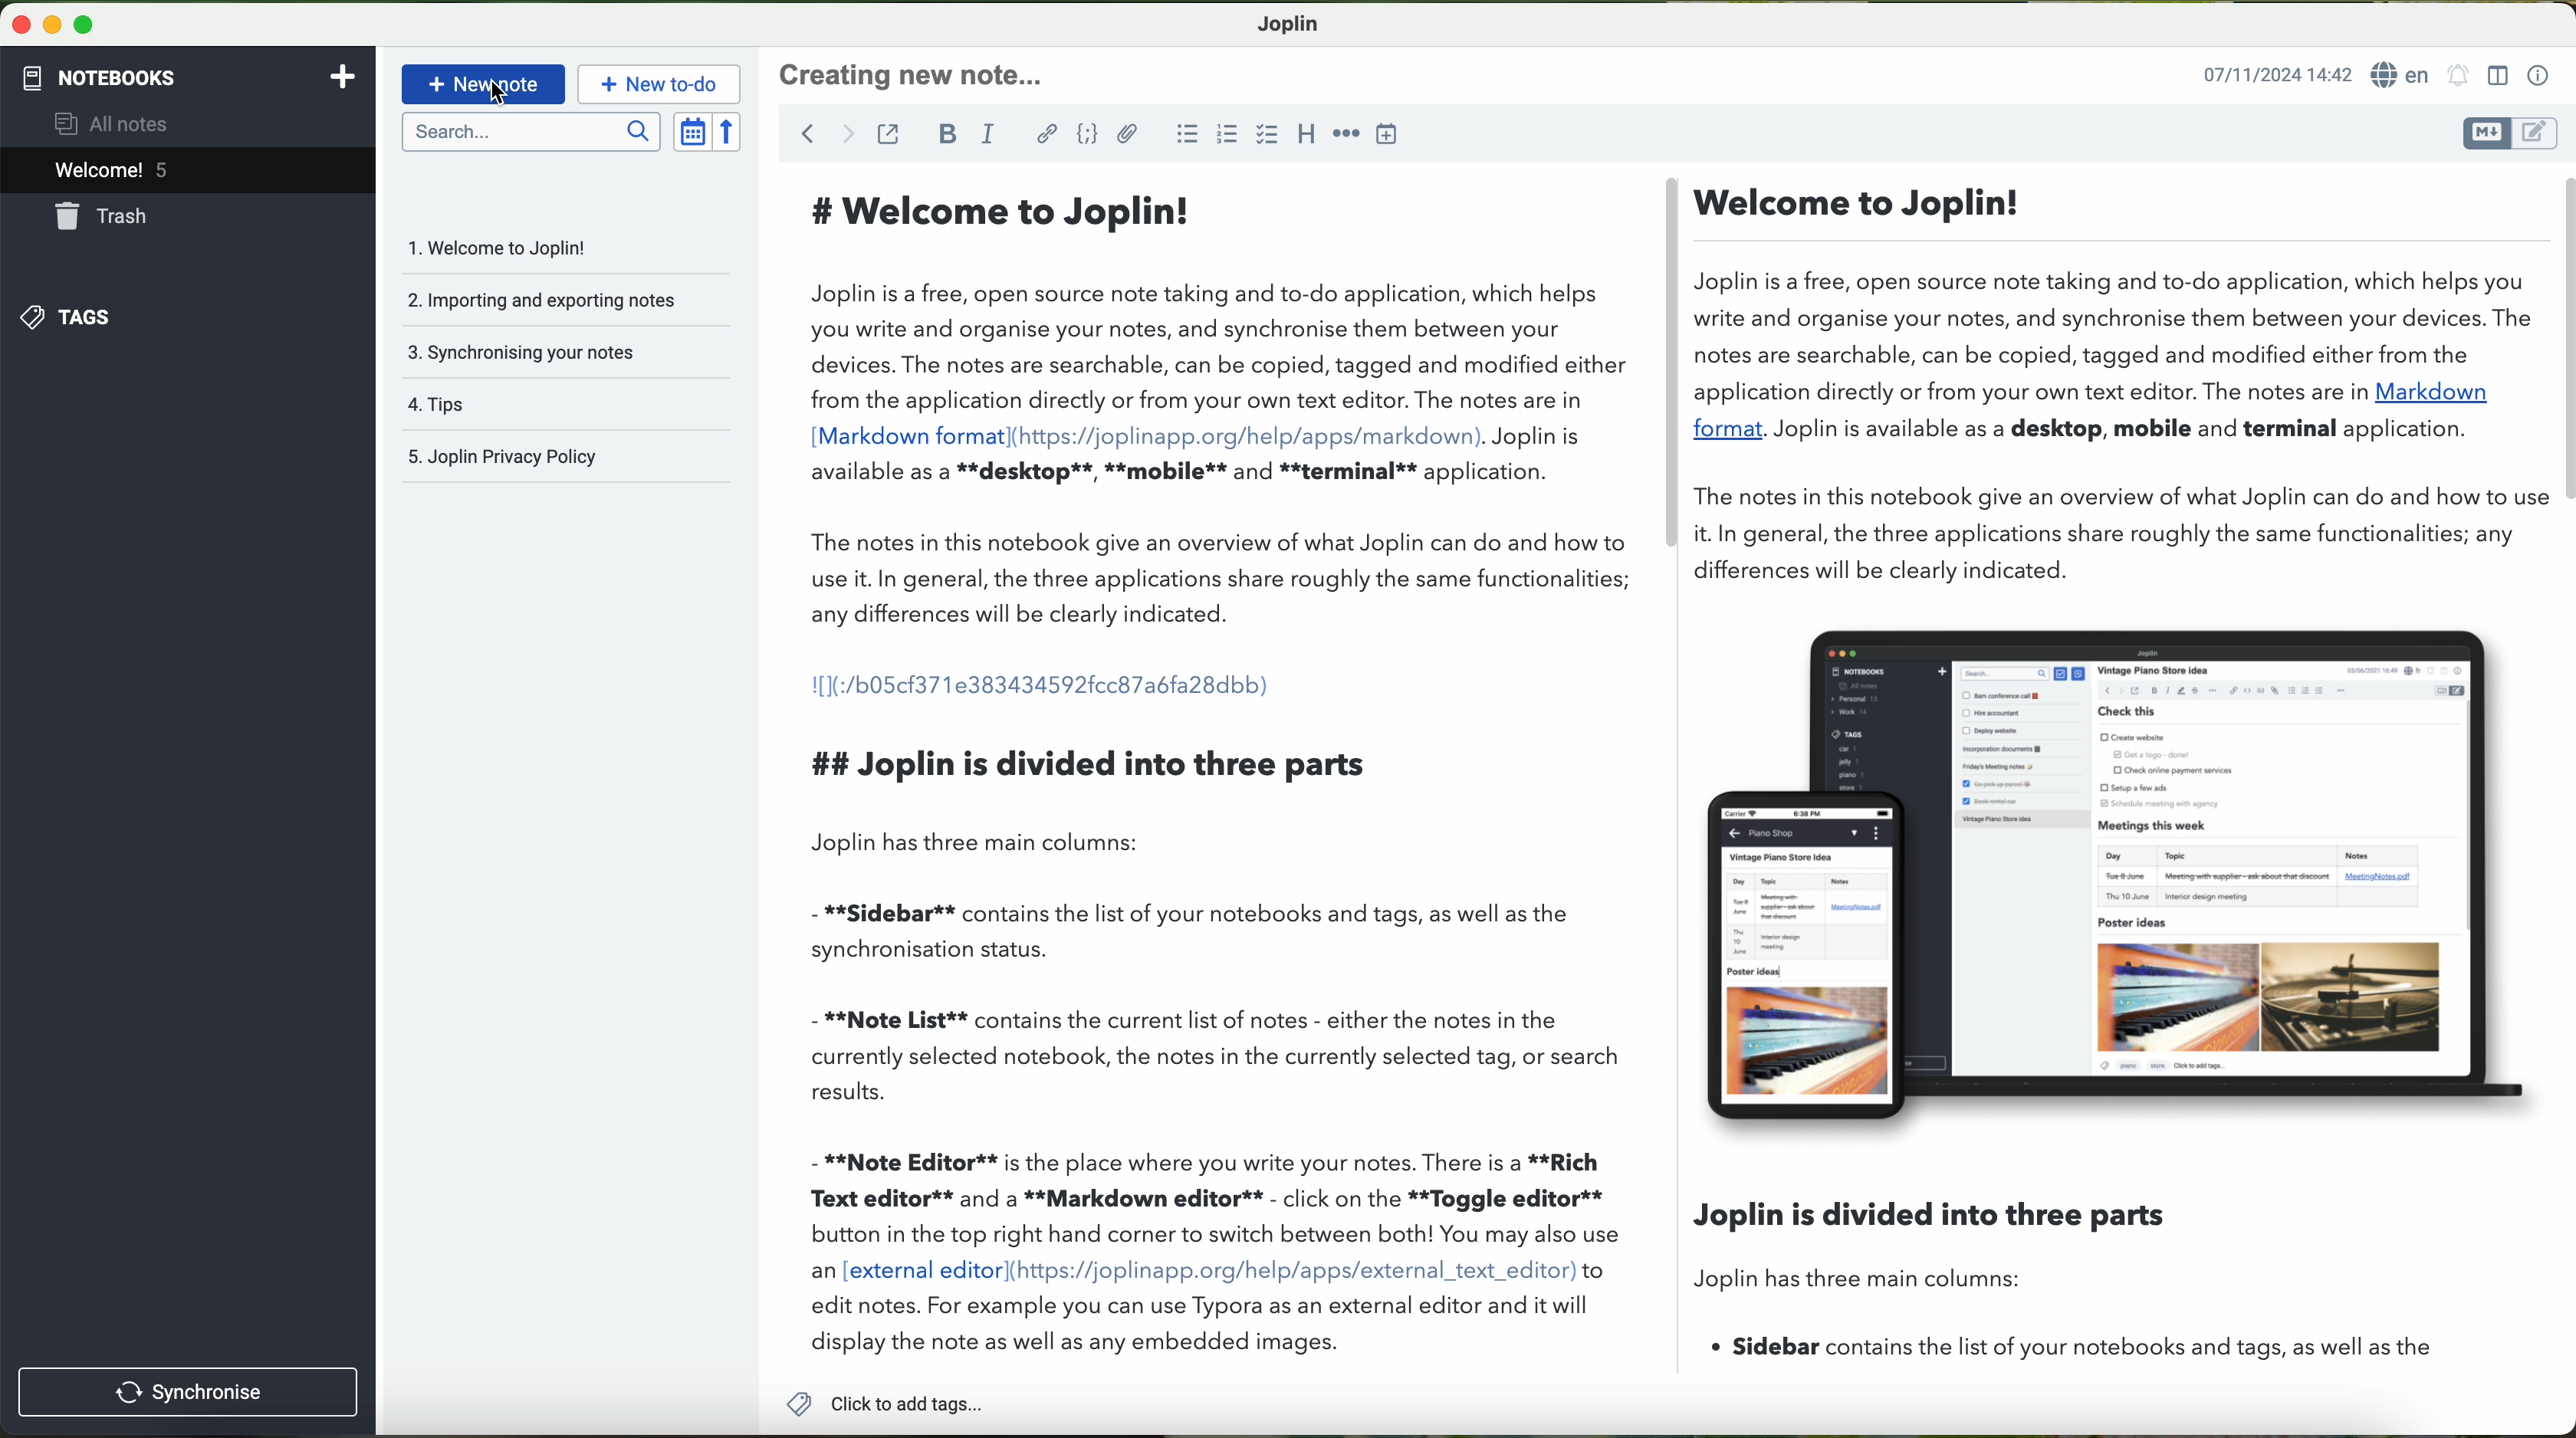 The image size is (2576, 1438). Describe the element at coordinates (819, 133) in the screenshot. I see `navigation arrows` at that location.